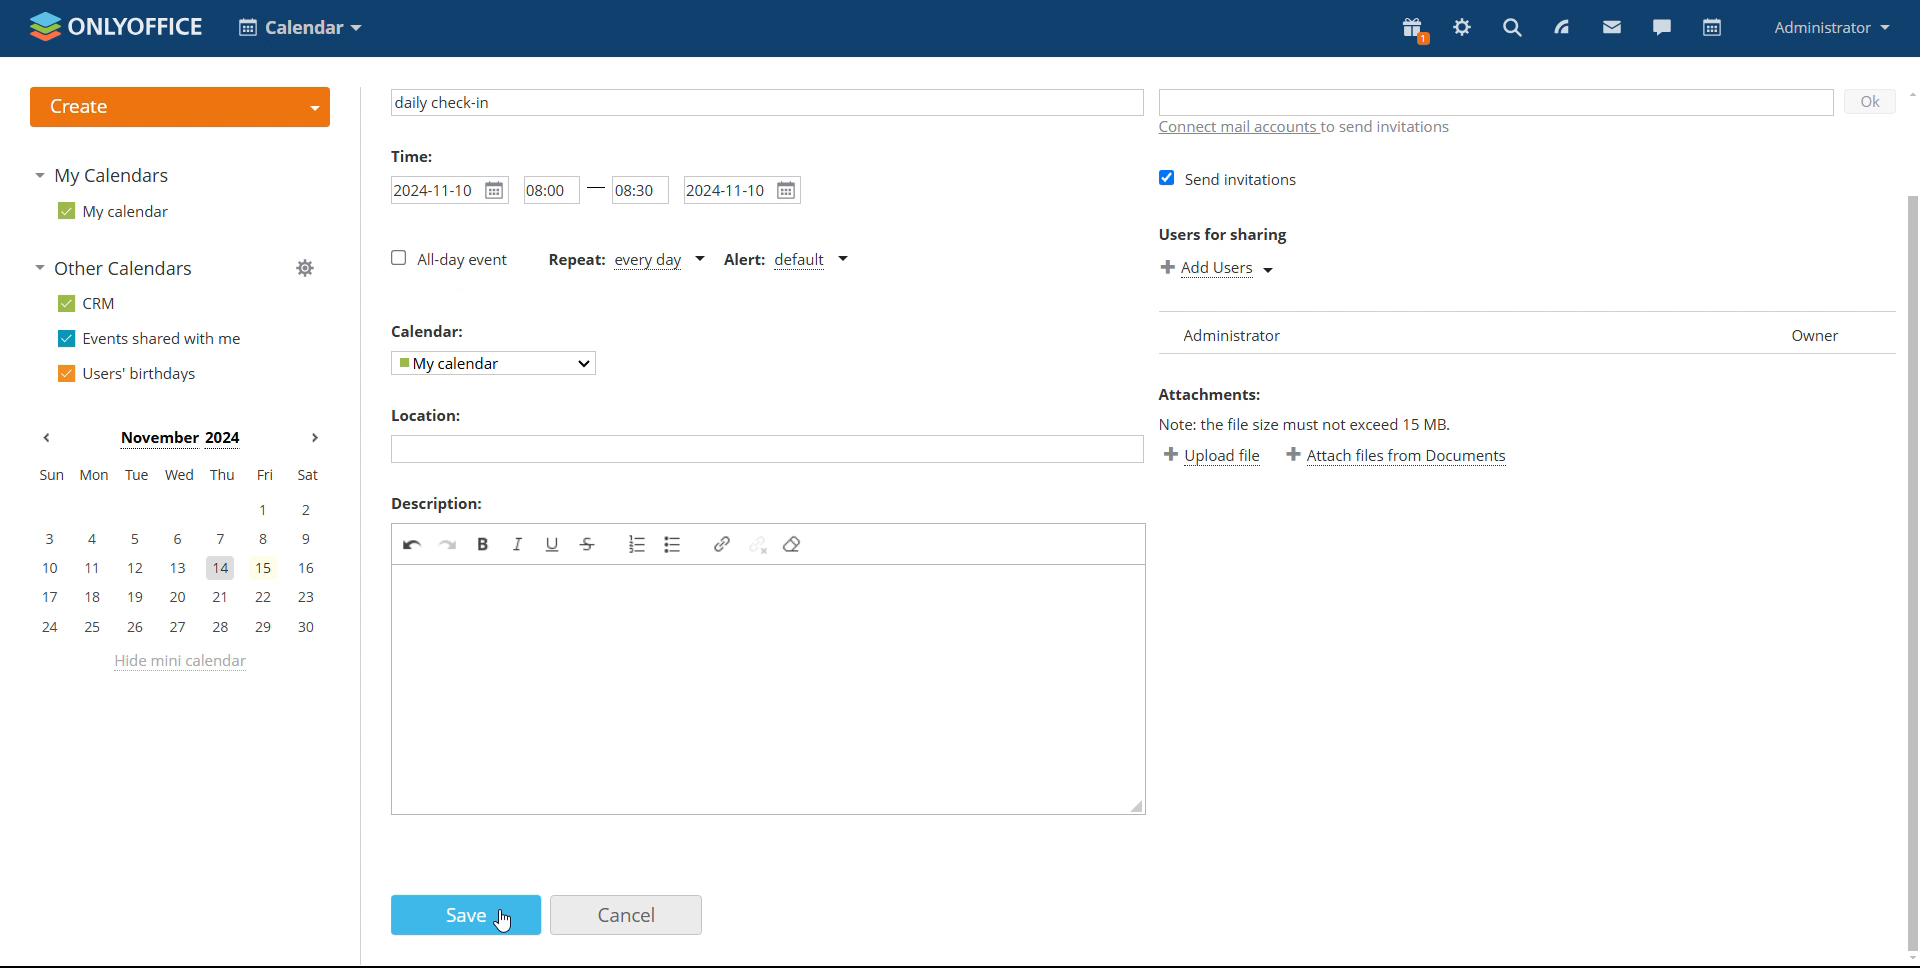  What do you see at coordinates (484, 546) in the screenshot?
I see `bold` at bounding box center [484, 546].